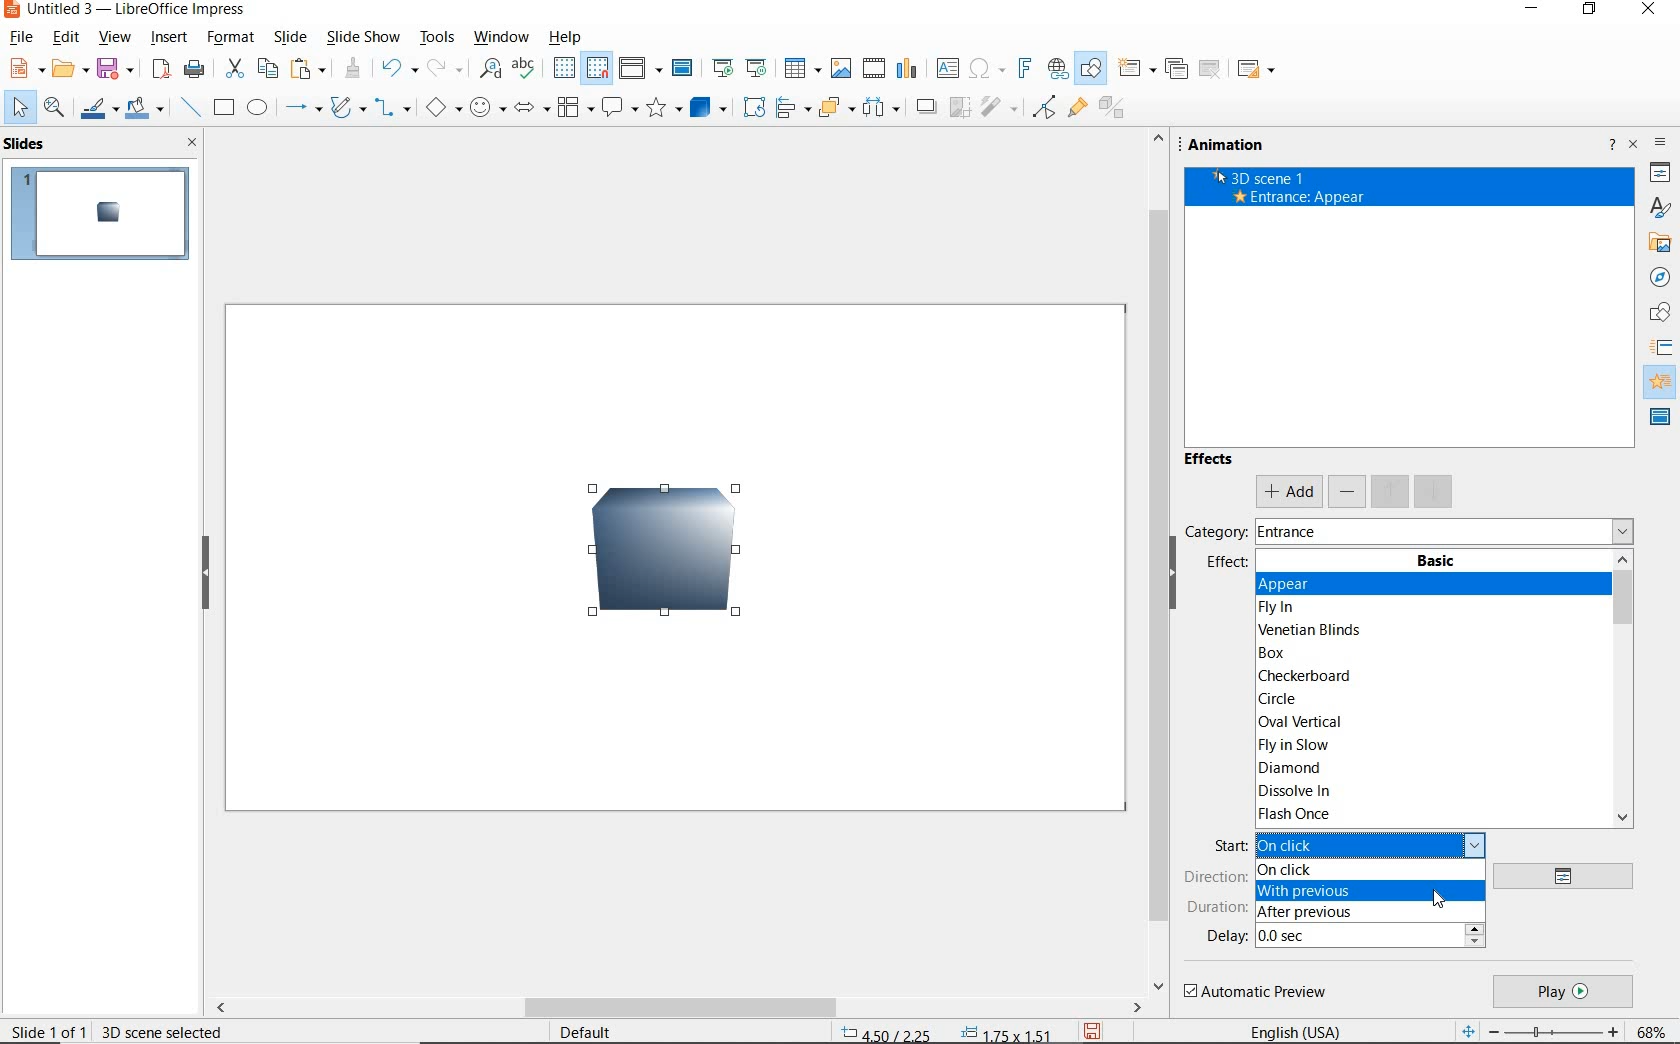  Describe the element at coordinates (347, 110) in the screenshot. I see `curves and polygons` at that location.